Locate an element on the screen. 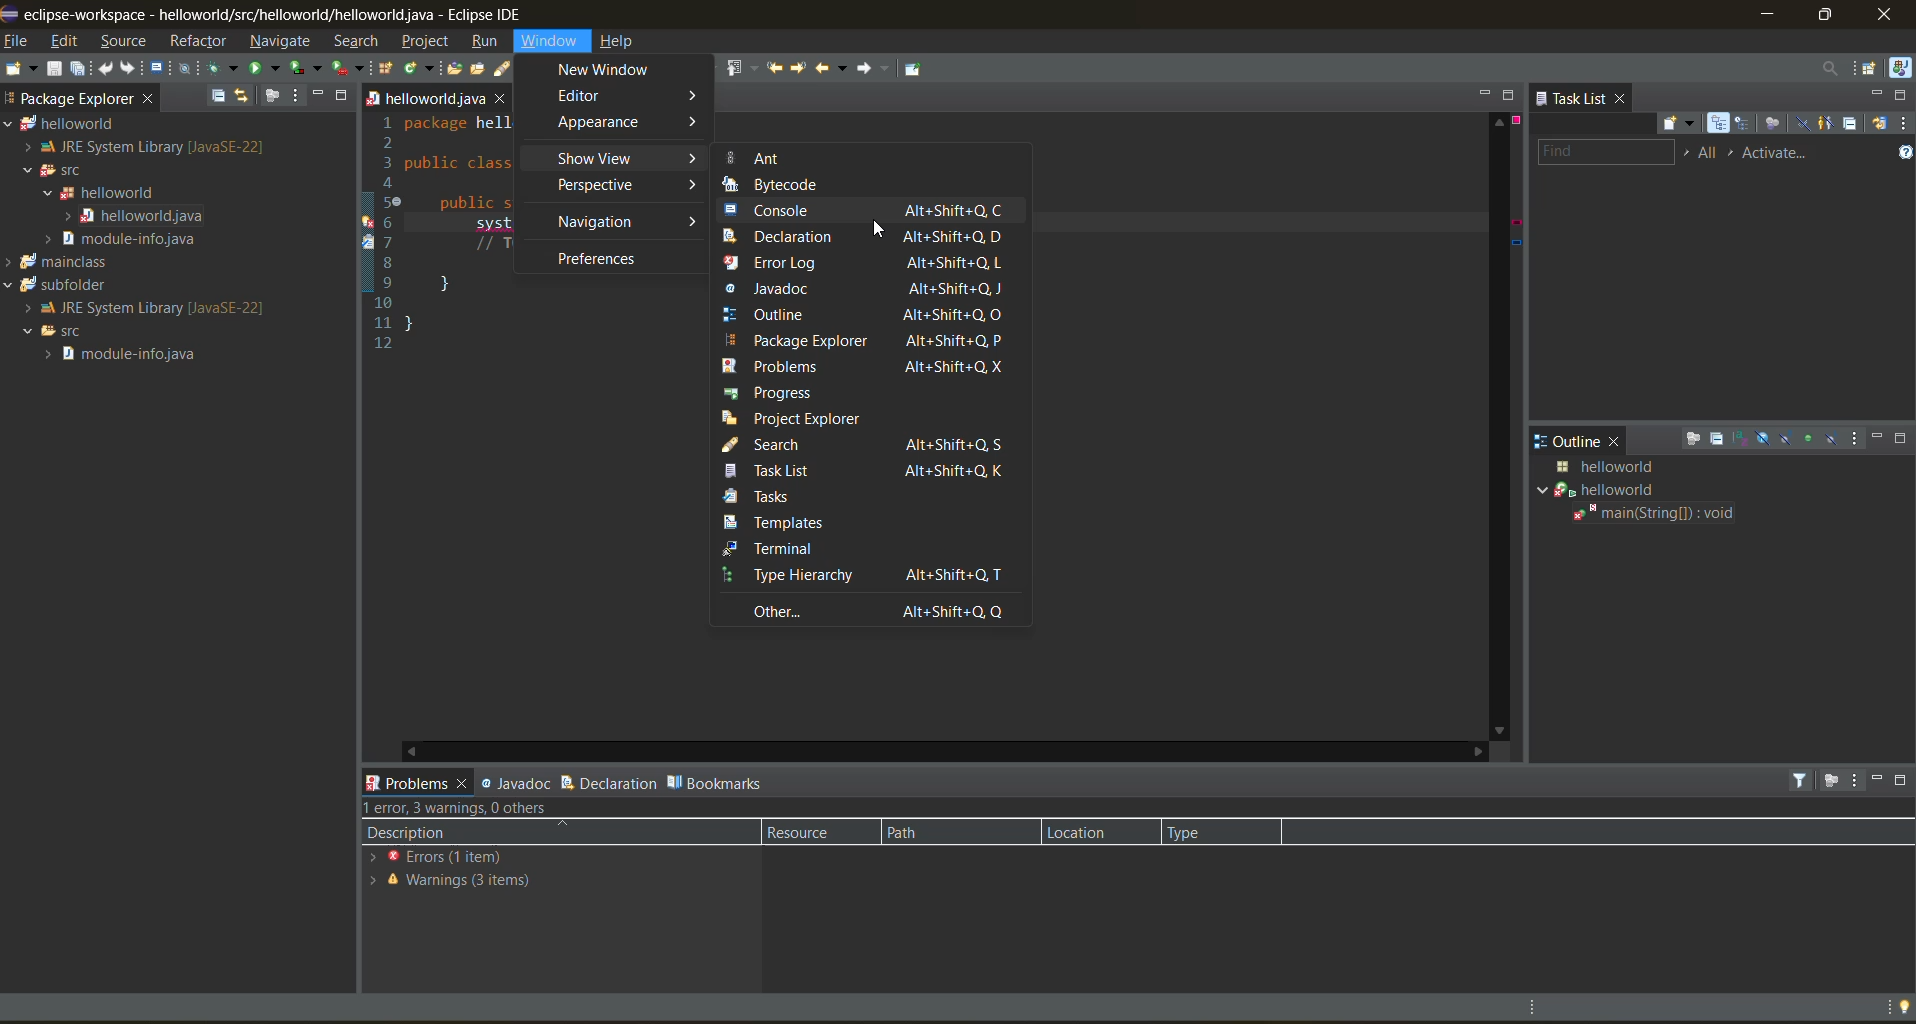 The width and height of the screenshot is (1916, 1024). ant is located at coordinates (771, 159).